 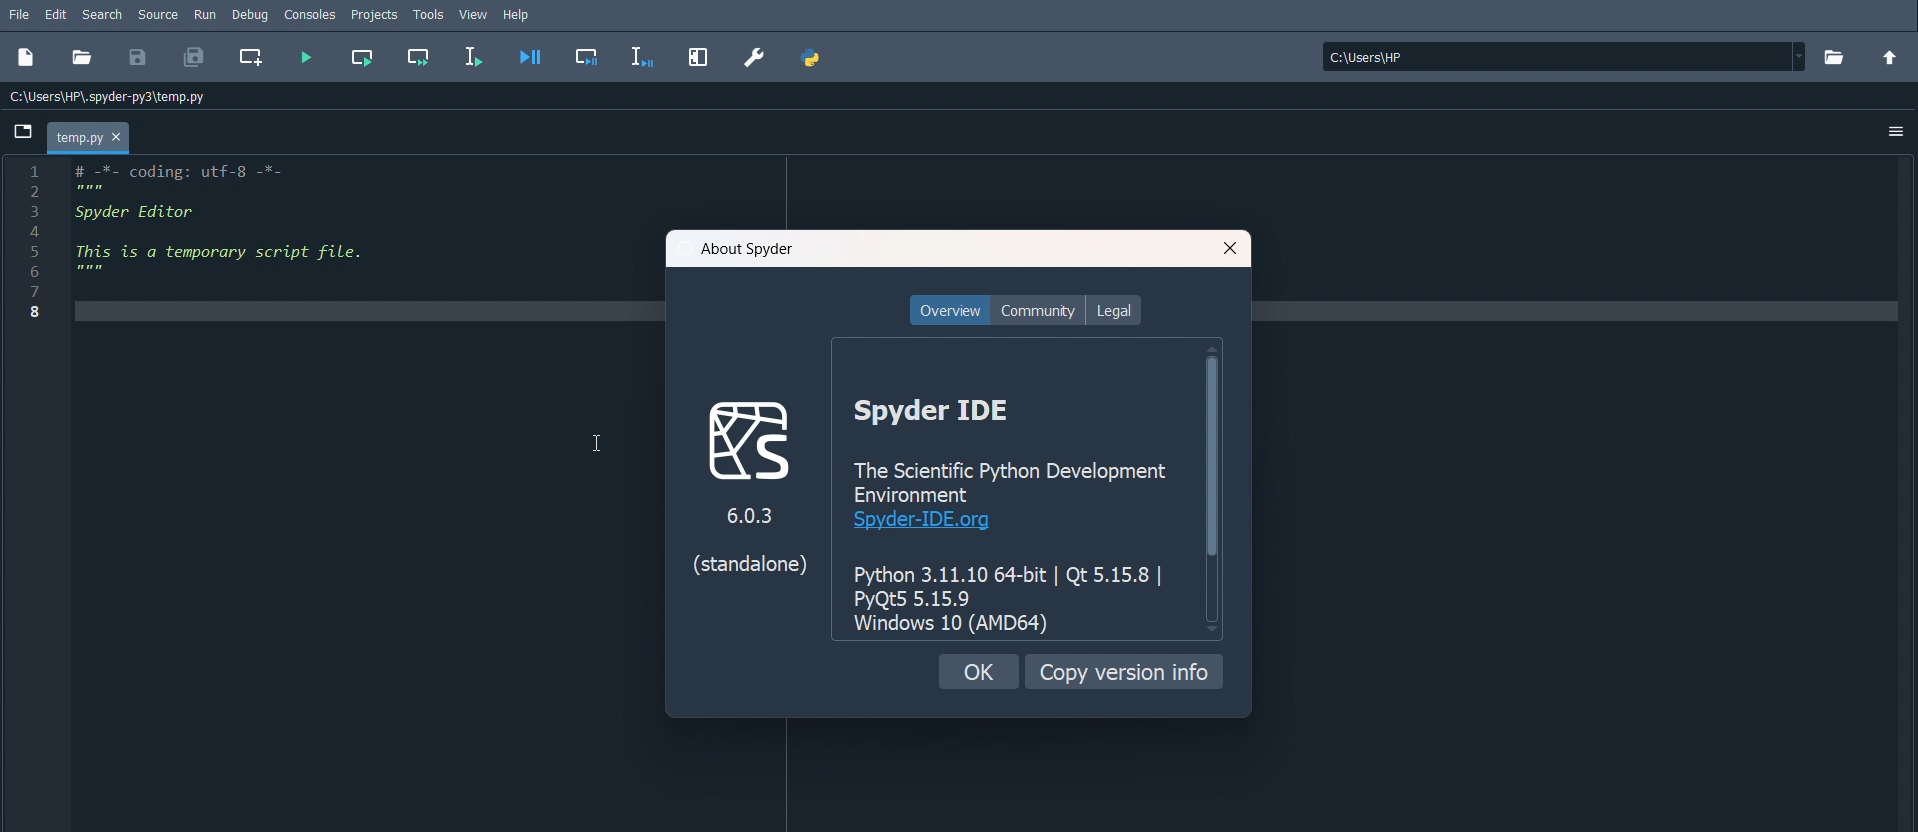 I want to click on Run selection or current line, so click(x=472, y=55).